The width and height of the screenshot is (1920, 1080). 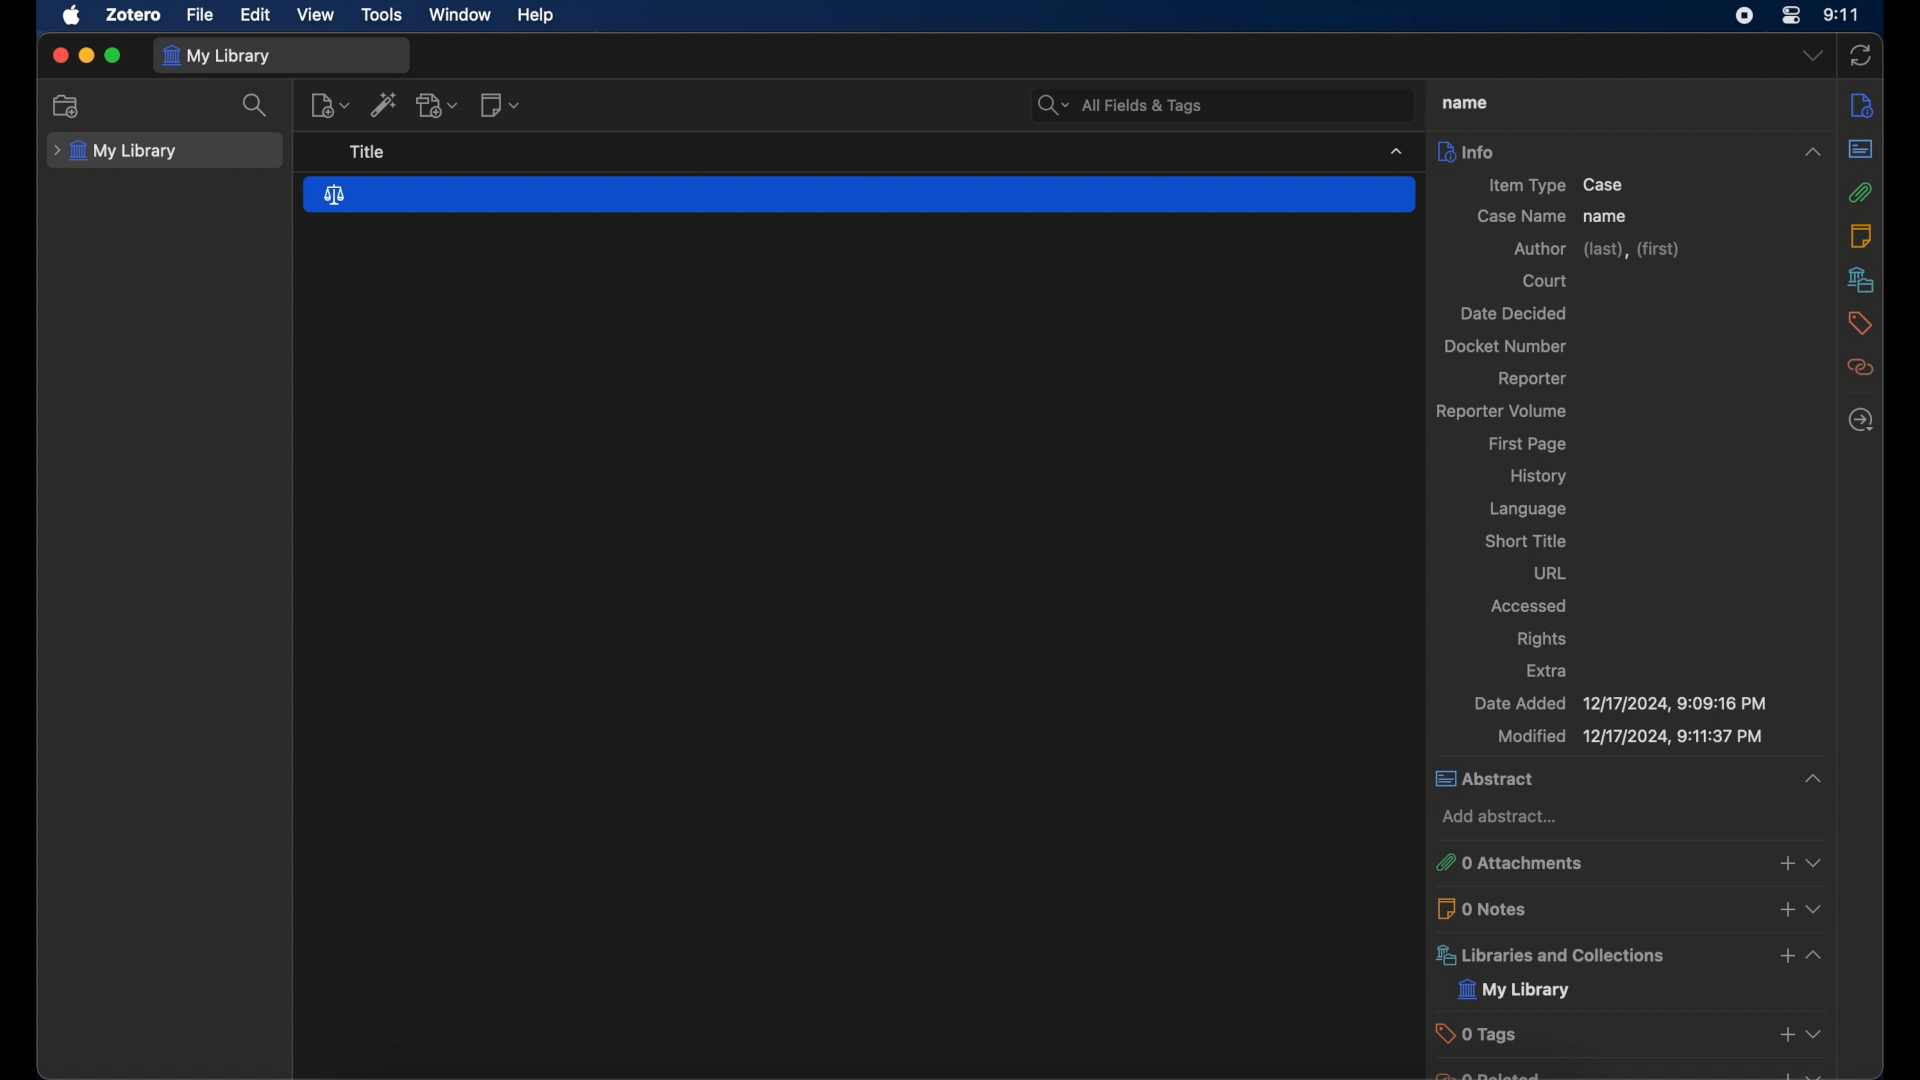 What do you see at coordinates (257, 106) in the screenshot?
I see `search` at bounding box center [257, 106].